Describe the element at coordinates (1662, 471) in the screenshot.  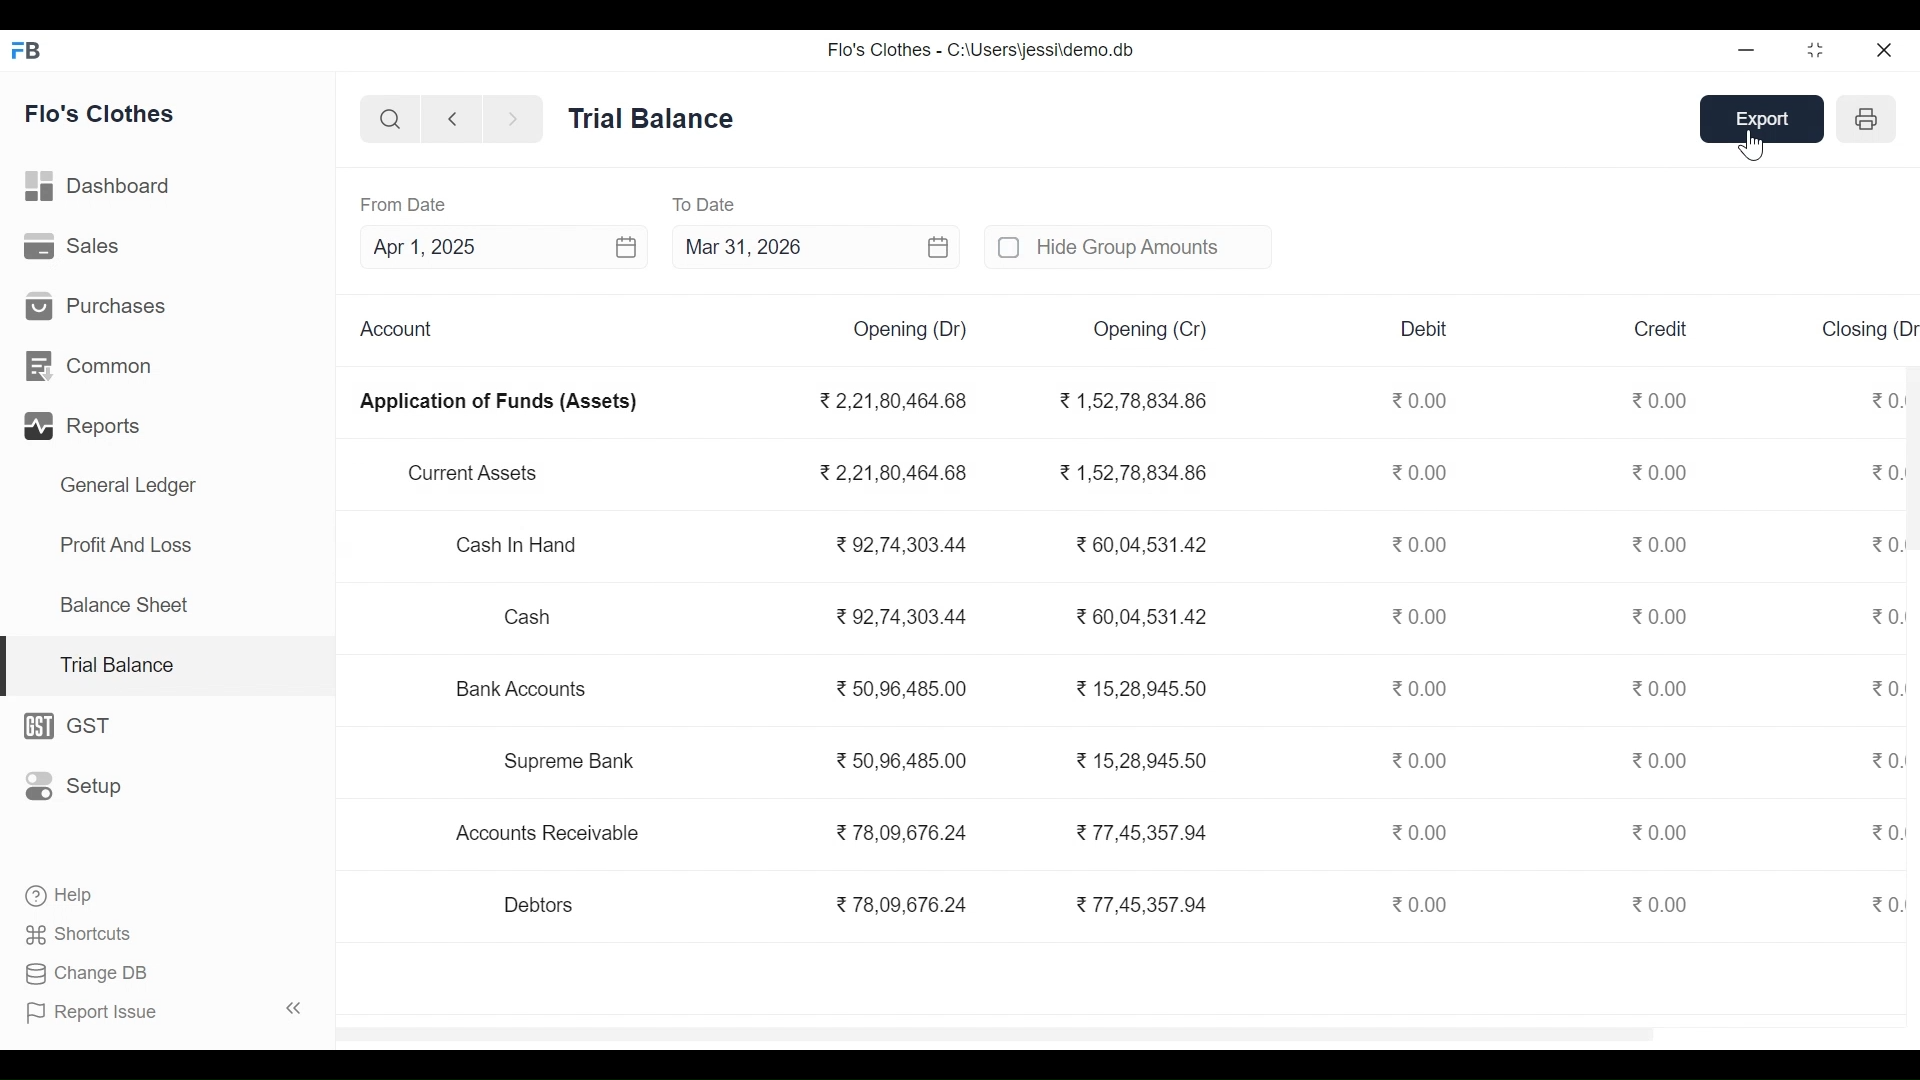
I see `0.00` at that location.